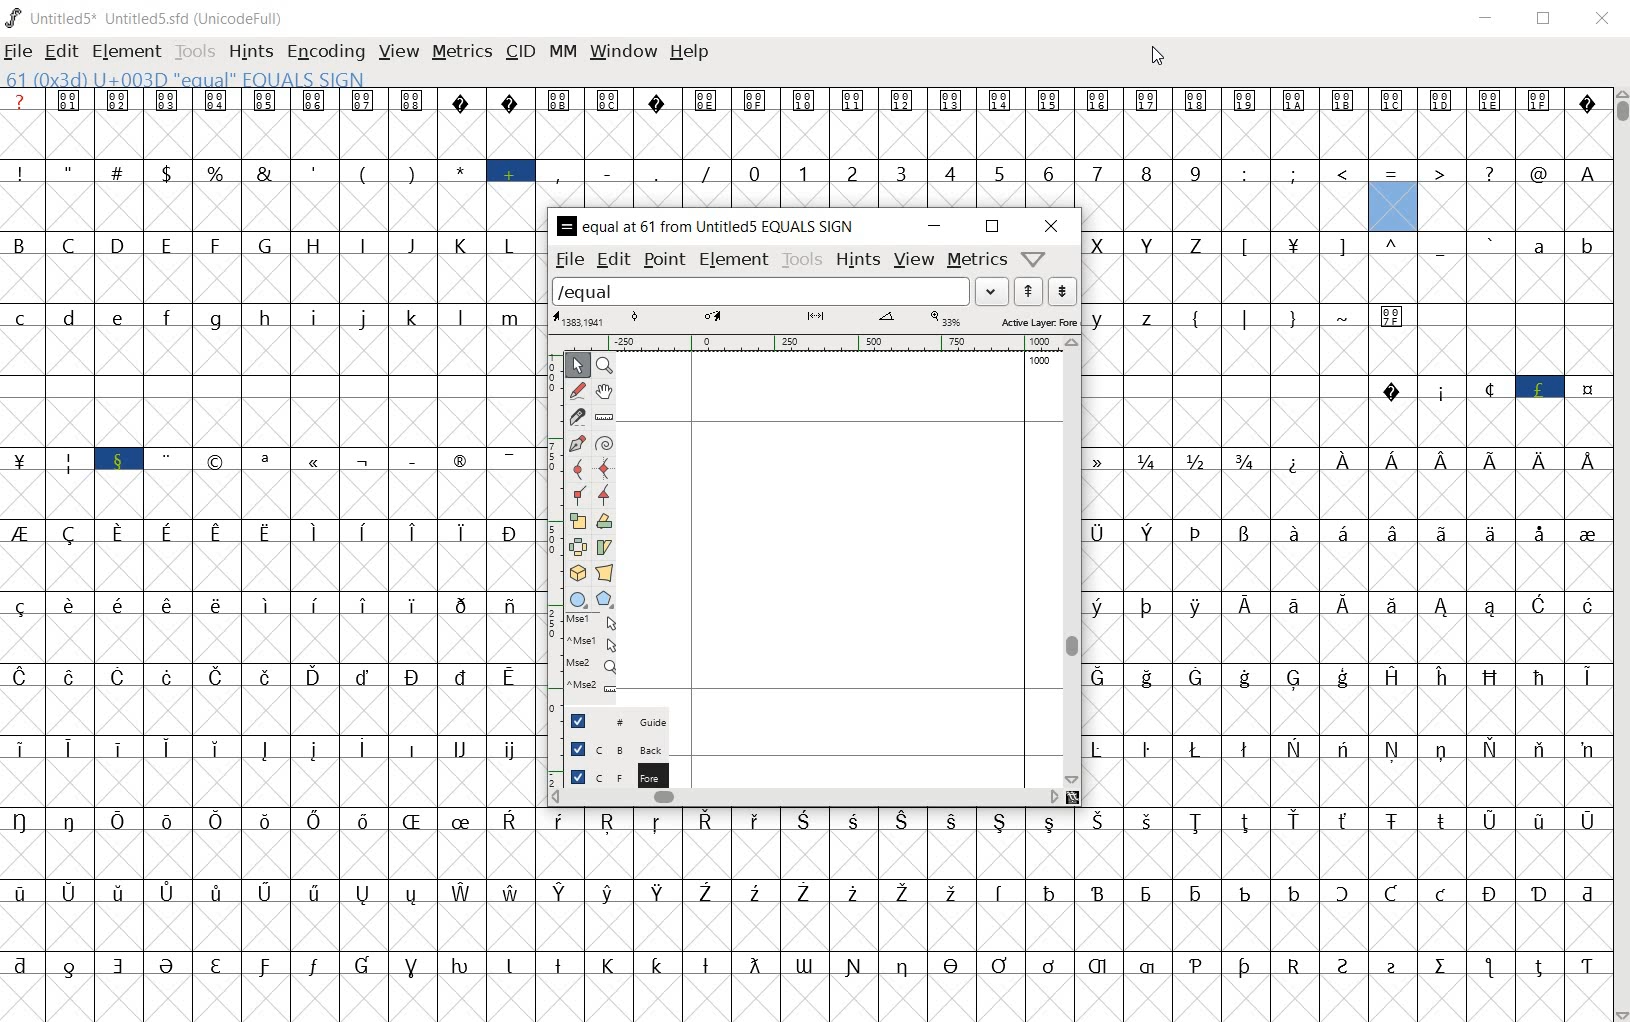  I want to click on Guide, so click(612, 722).